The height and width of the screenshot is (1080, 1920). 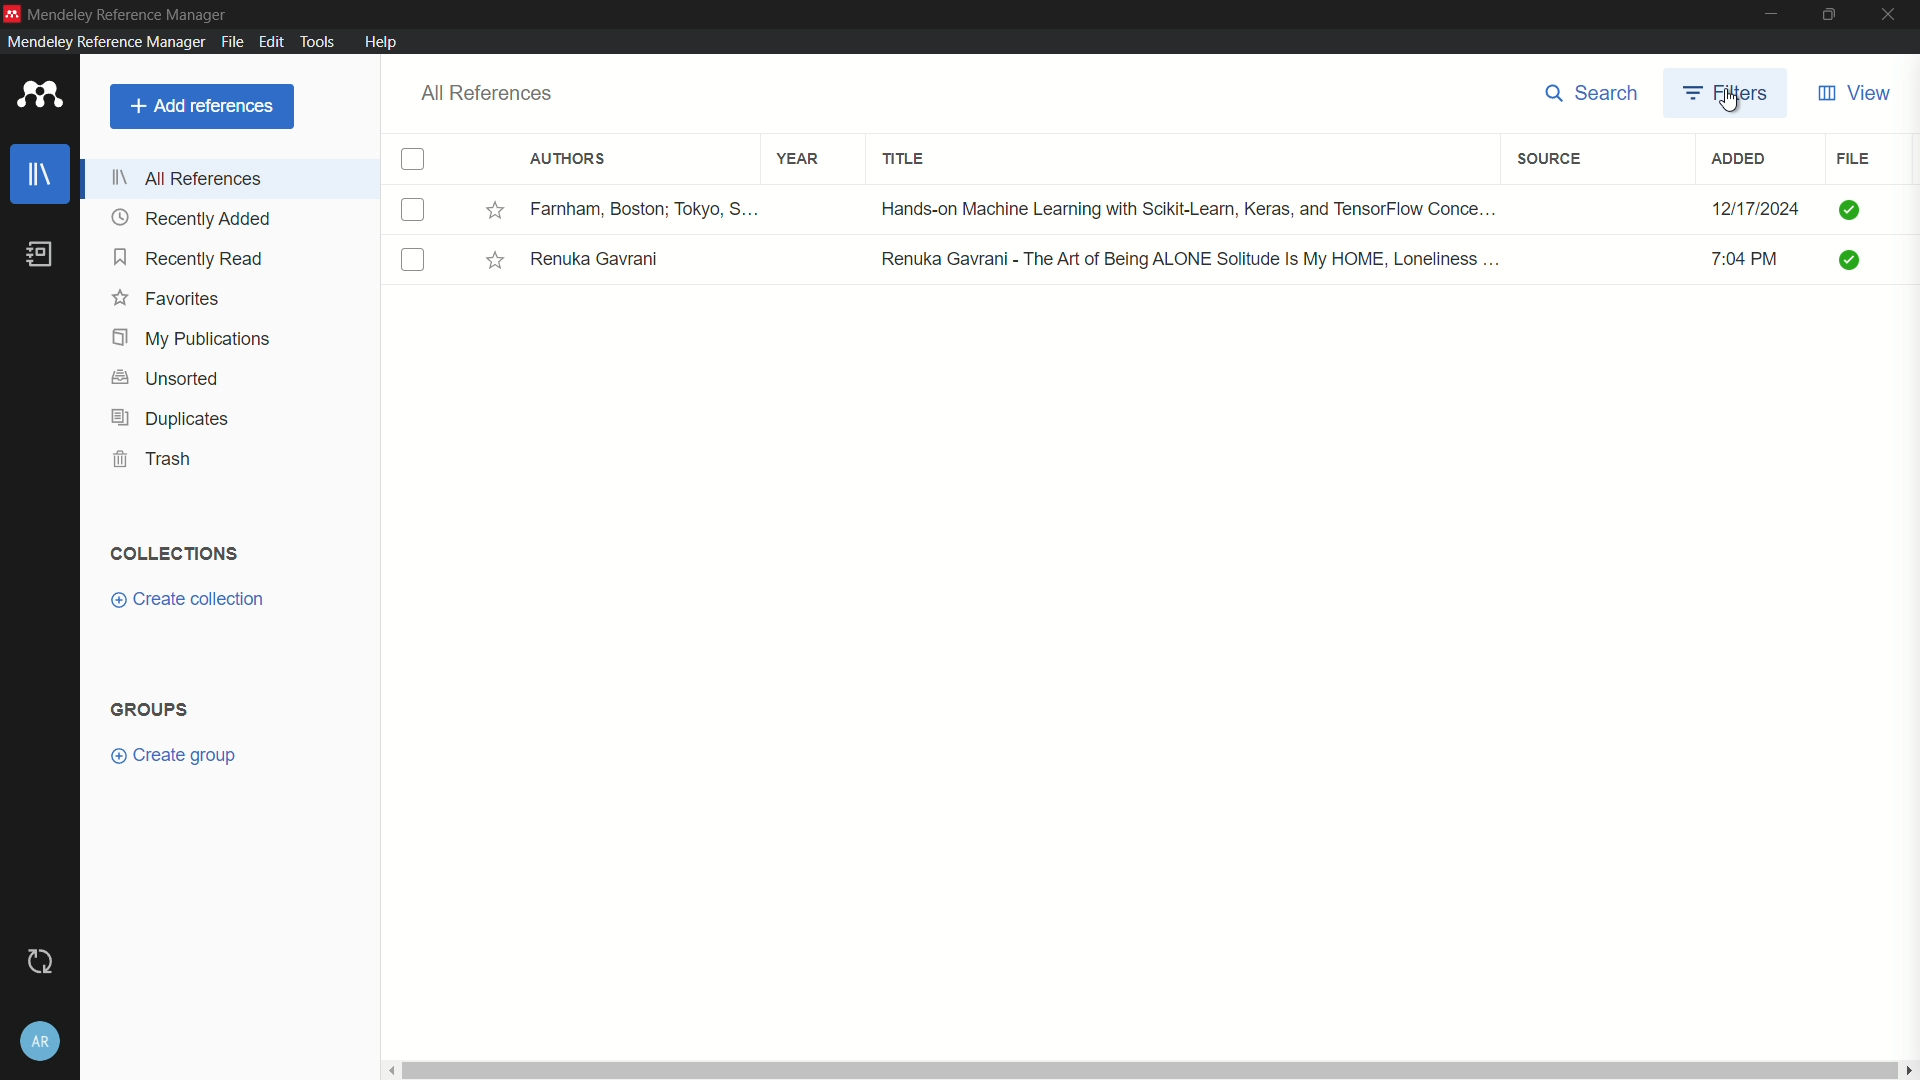 What do you see at coordinates (188, 178) in the screenshot?
I see `all references` at bounding box center [188, 178].